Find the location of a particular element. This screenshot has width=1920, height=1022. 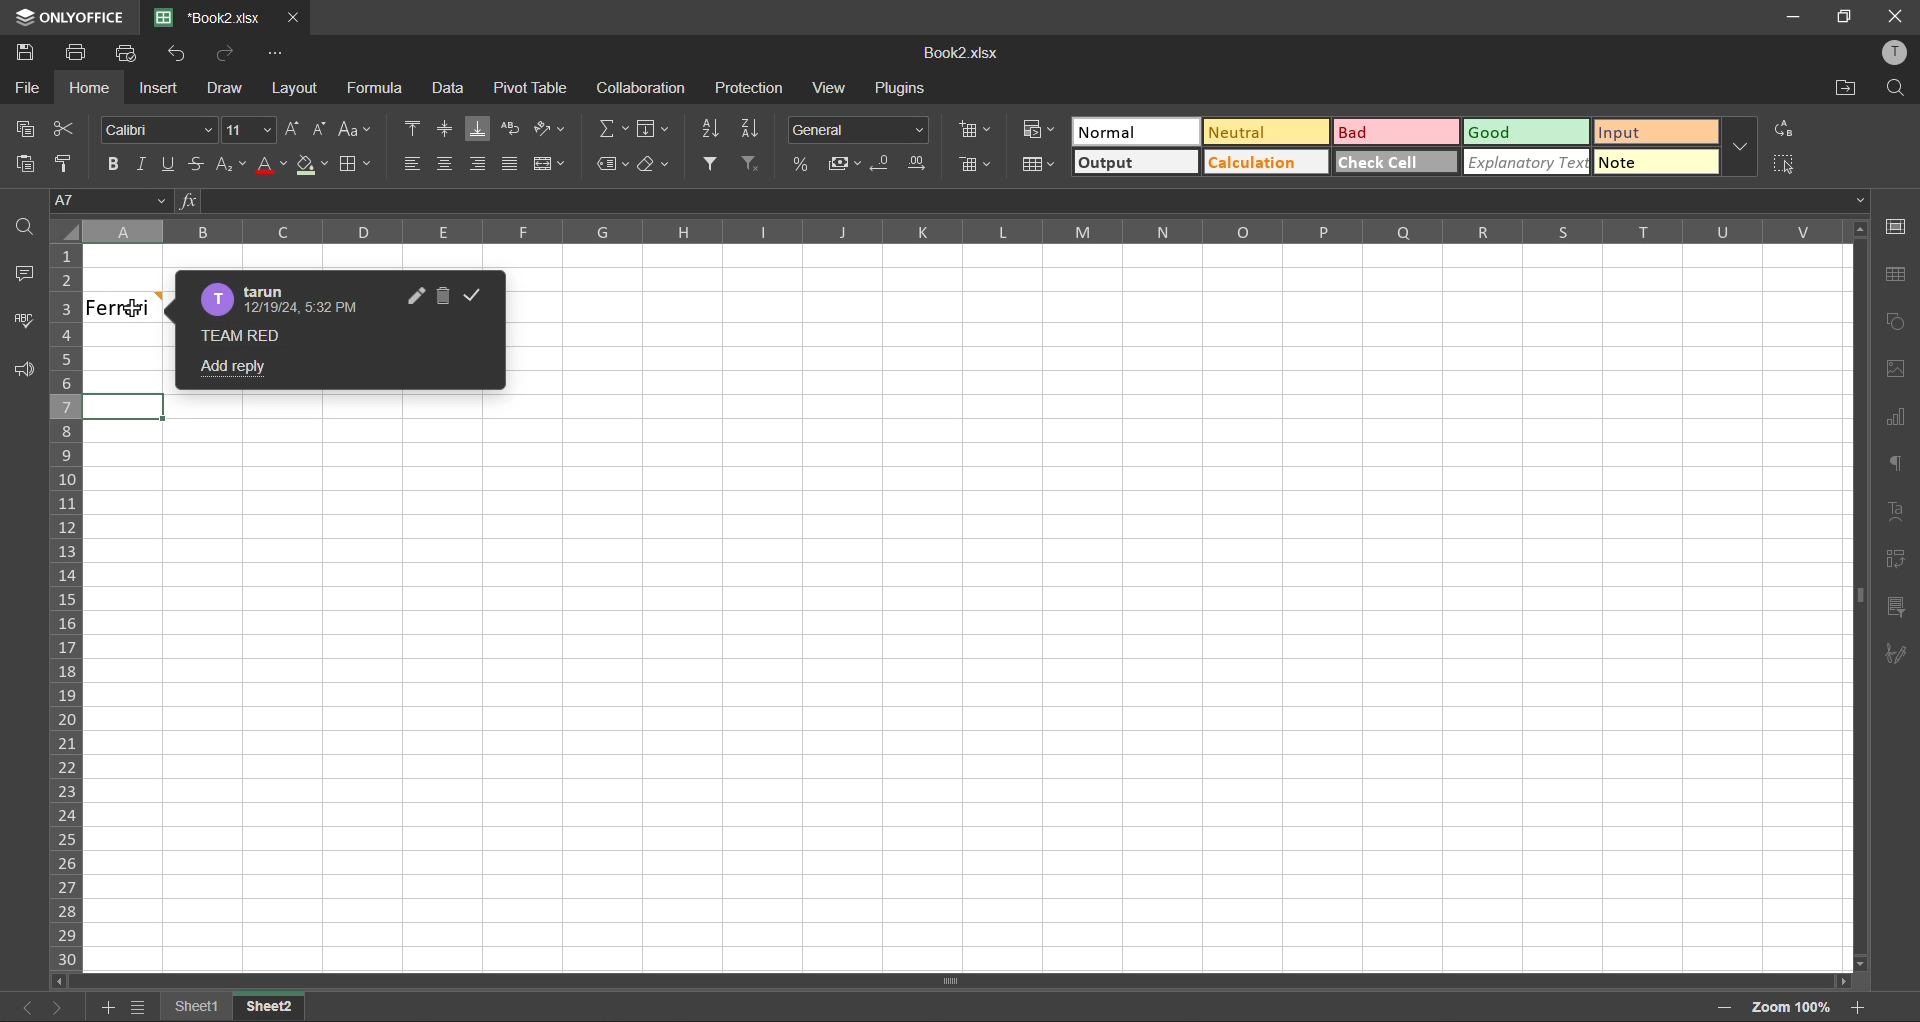

quick print is located at coordinates (132, 57).